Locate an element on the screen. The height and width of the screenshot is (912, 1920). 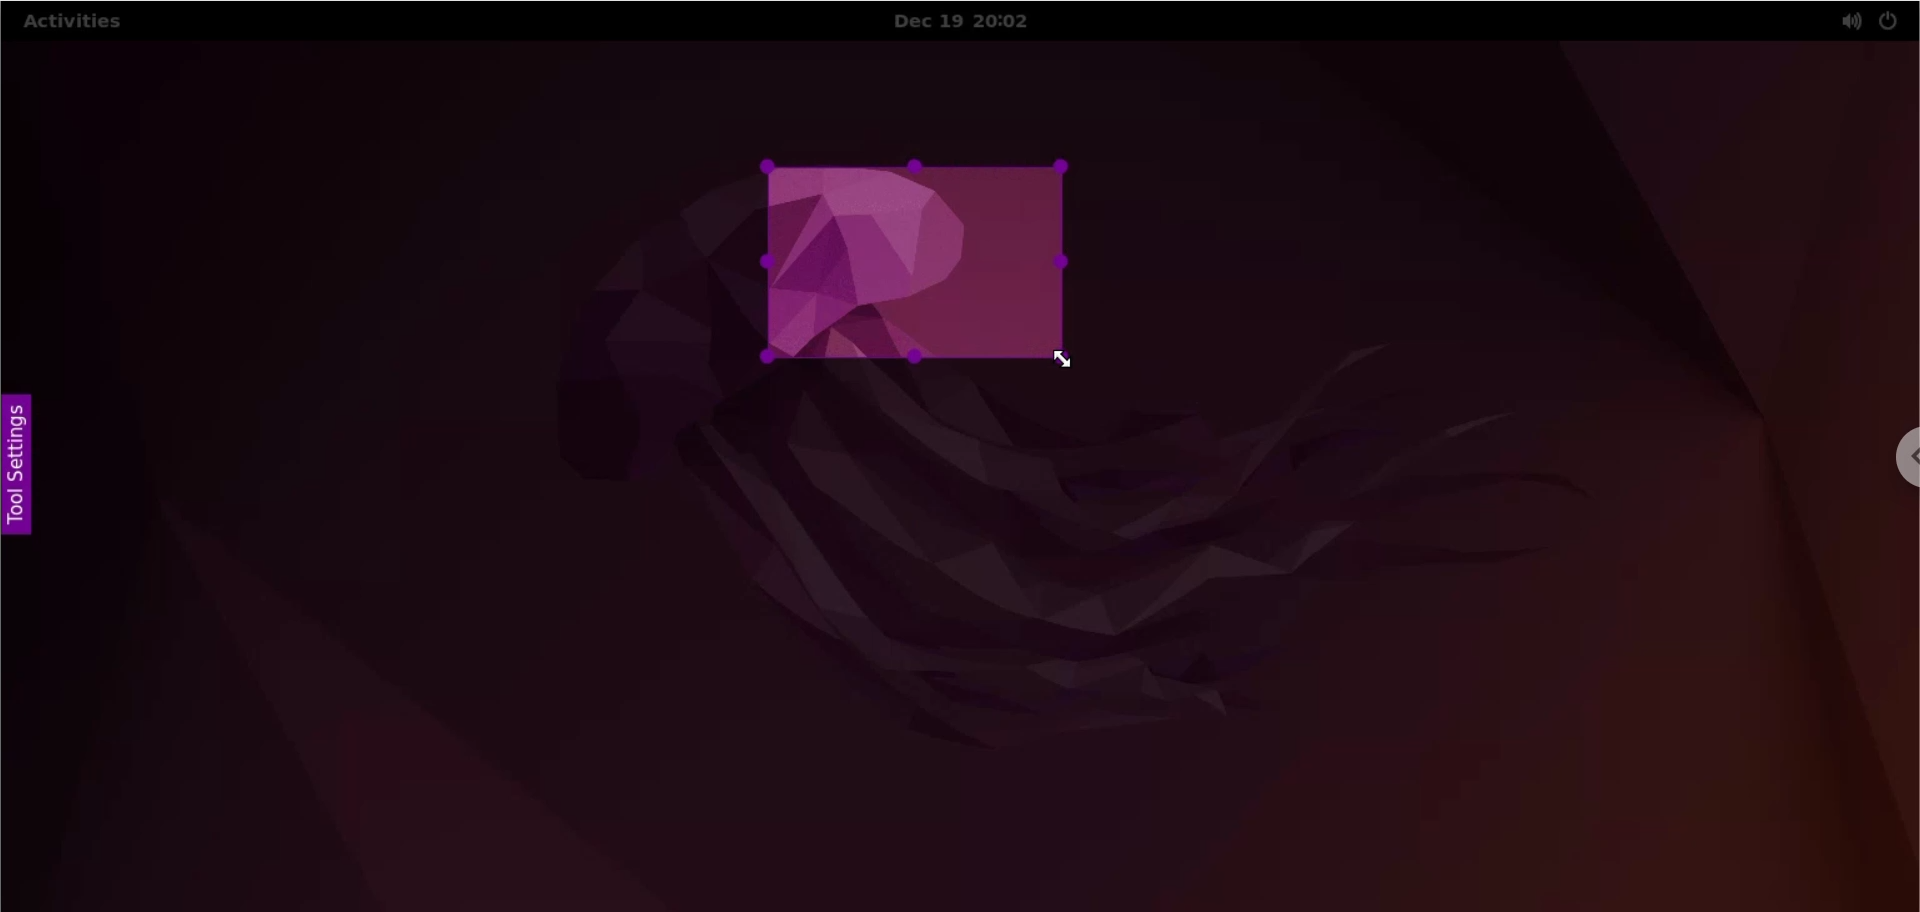
sound settings options is located at coordinates (1846, 23).